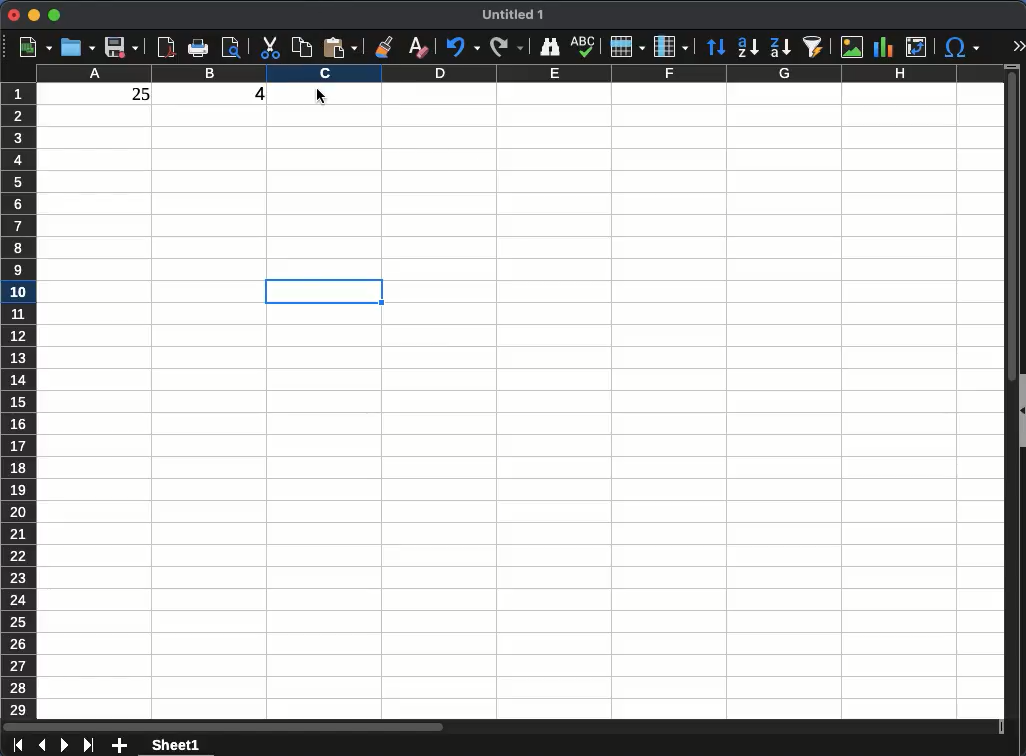 This screenshot has width=1026, height=756. What do you see at coordinates (19, 745) in the screenshot?
I see `first sheet` at bounding box center [19, 745].